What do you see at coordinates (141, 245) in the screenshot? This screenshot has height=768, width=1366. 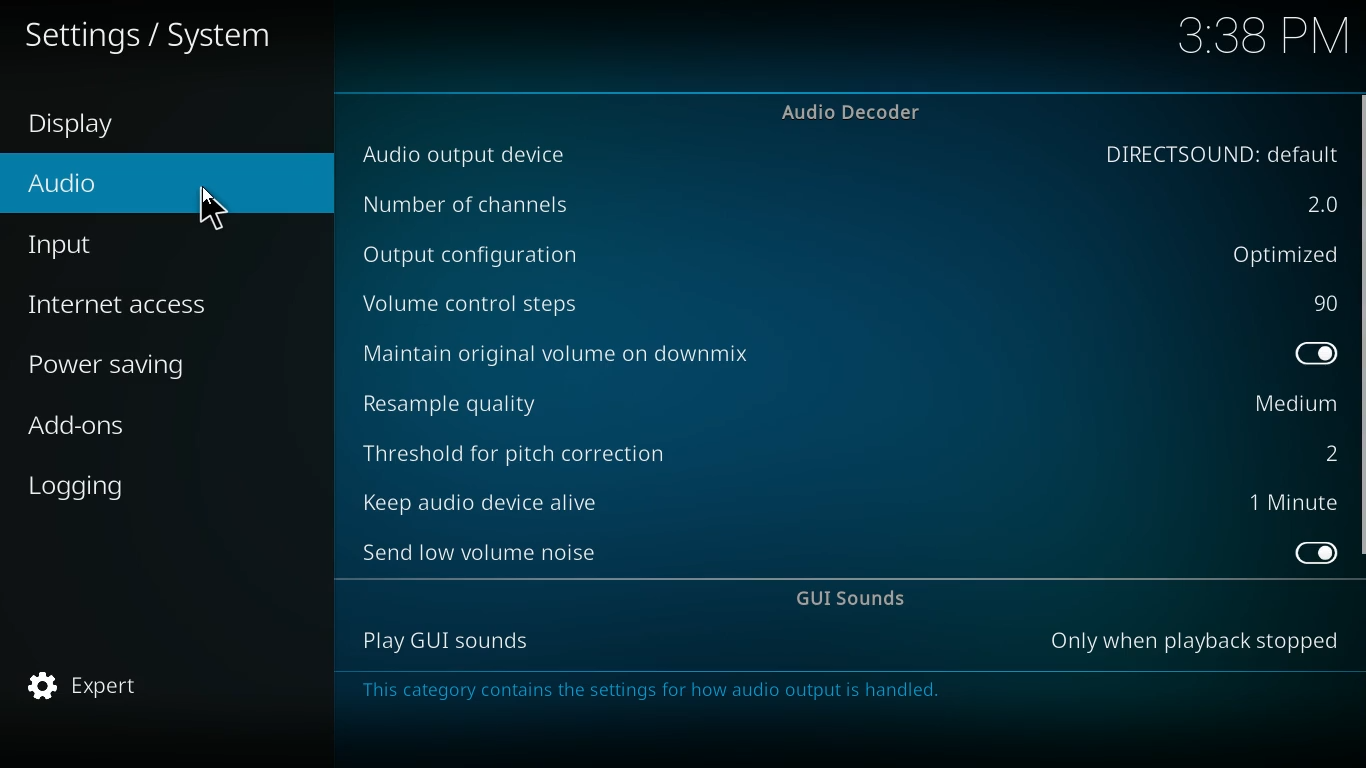 I see `input` at bounding box center [141, 245].